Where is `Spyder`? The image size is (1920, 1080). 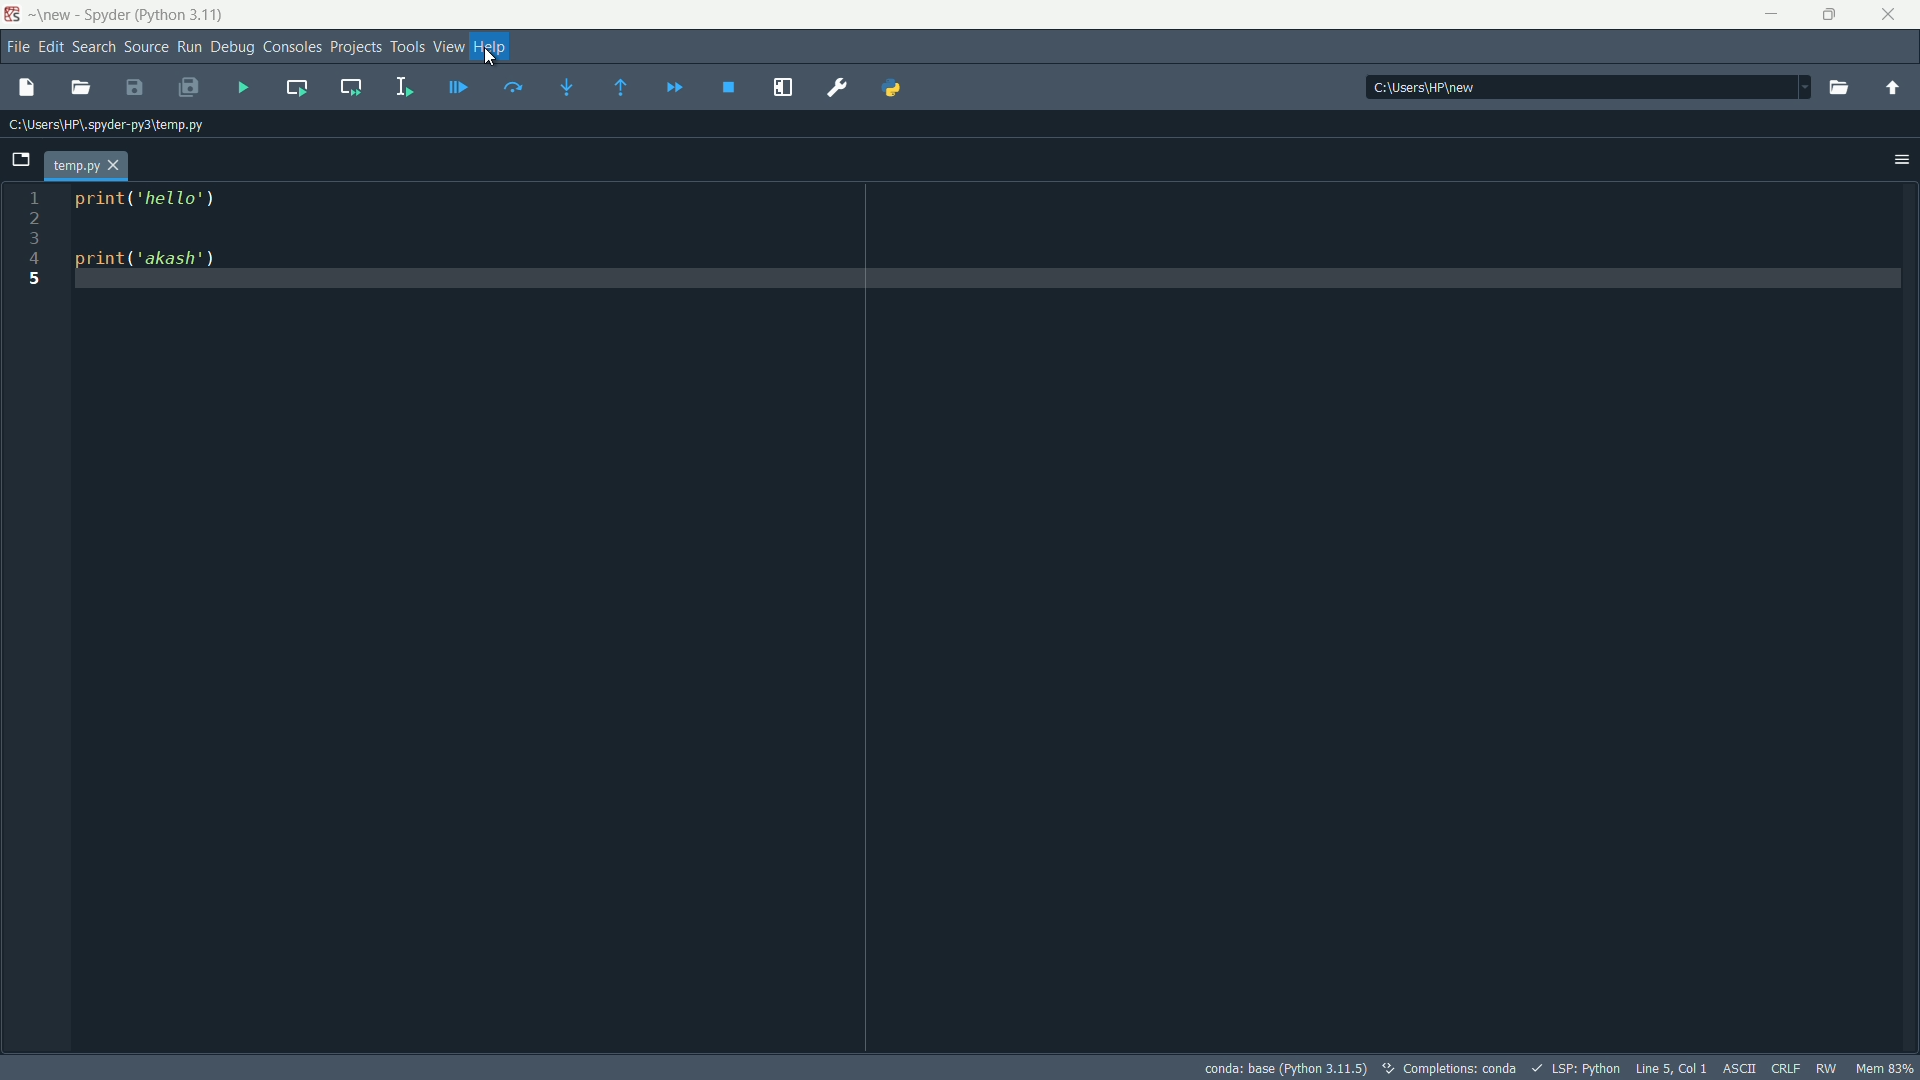 Spyder is located at coordinates (105, 15).